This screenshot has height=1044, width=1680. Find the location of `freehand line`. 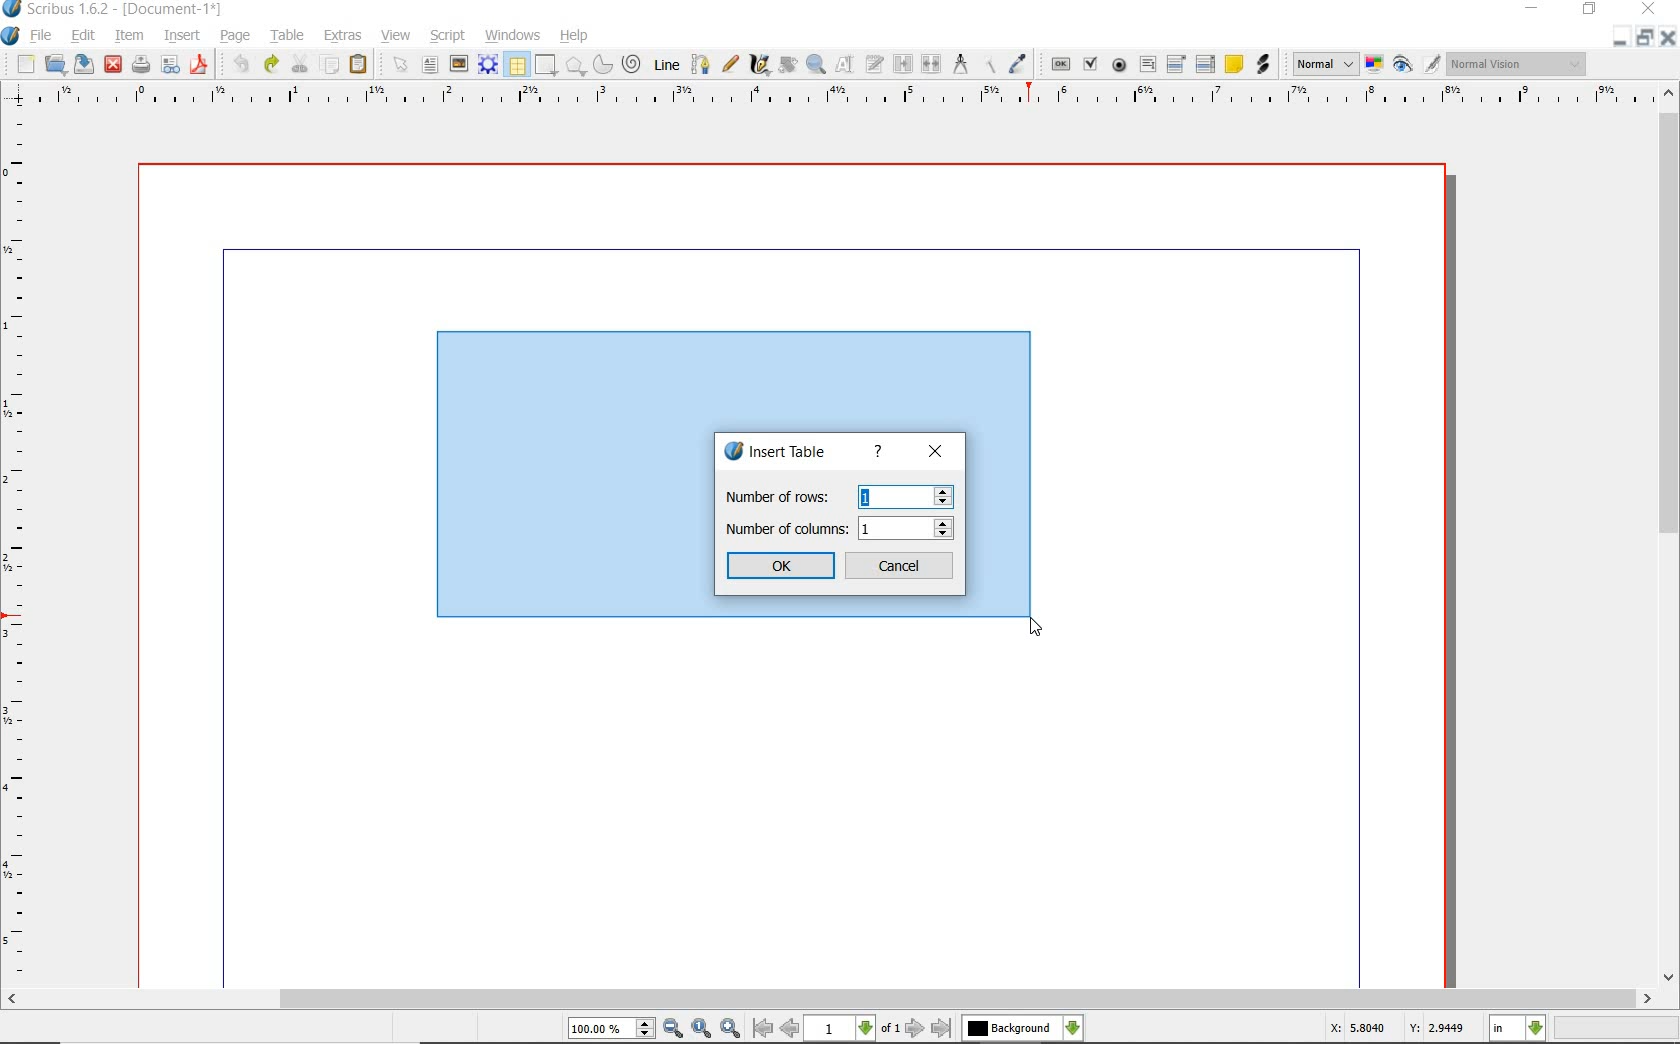

freehand line is located at coordinates (732, 65).